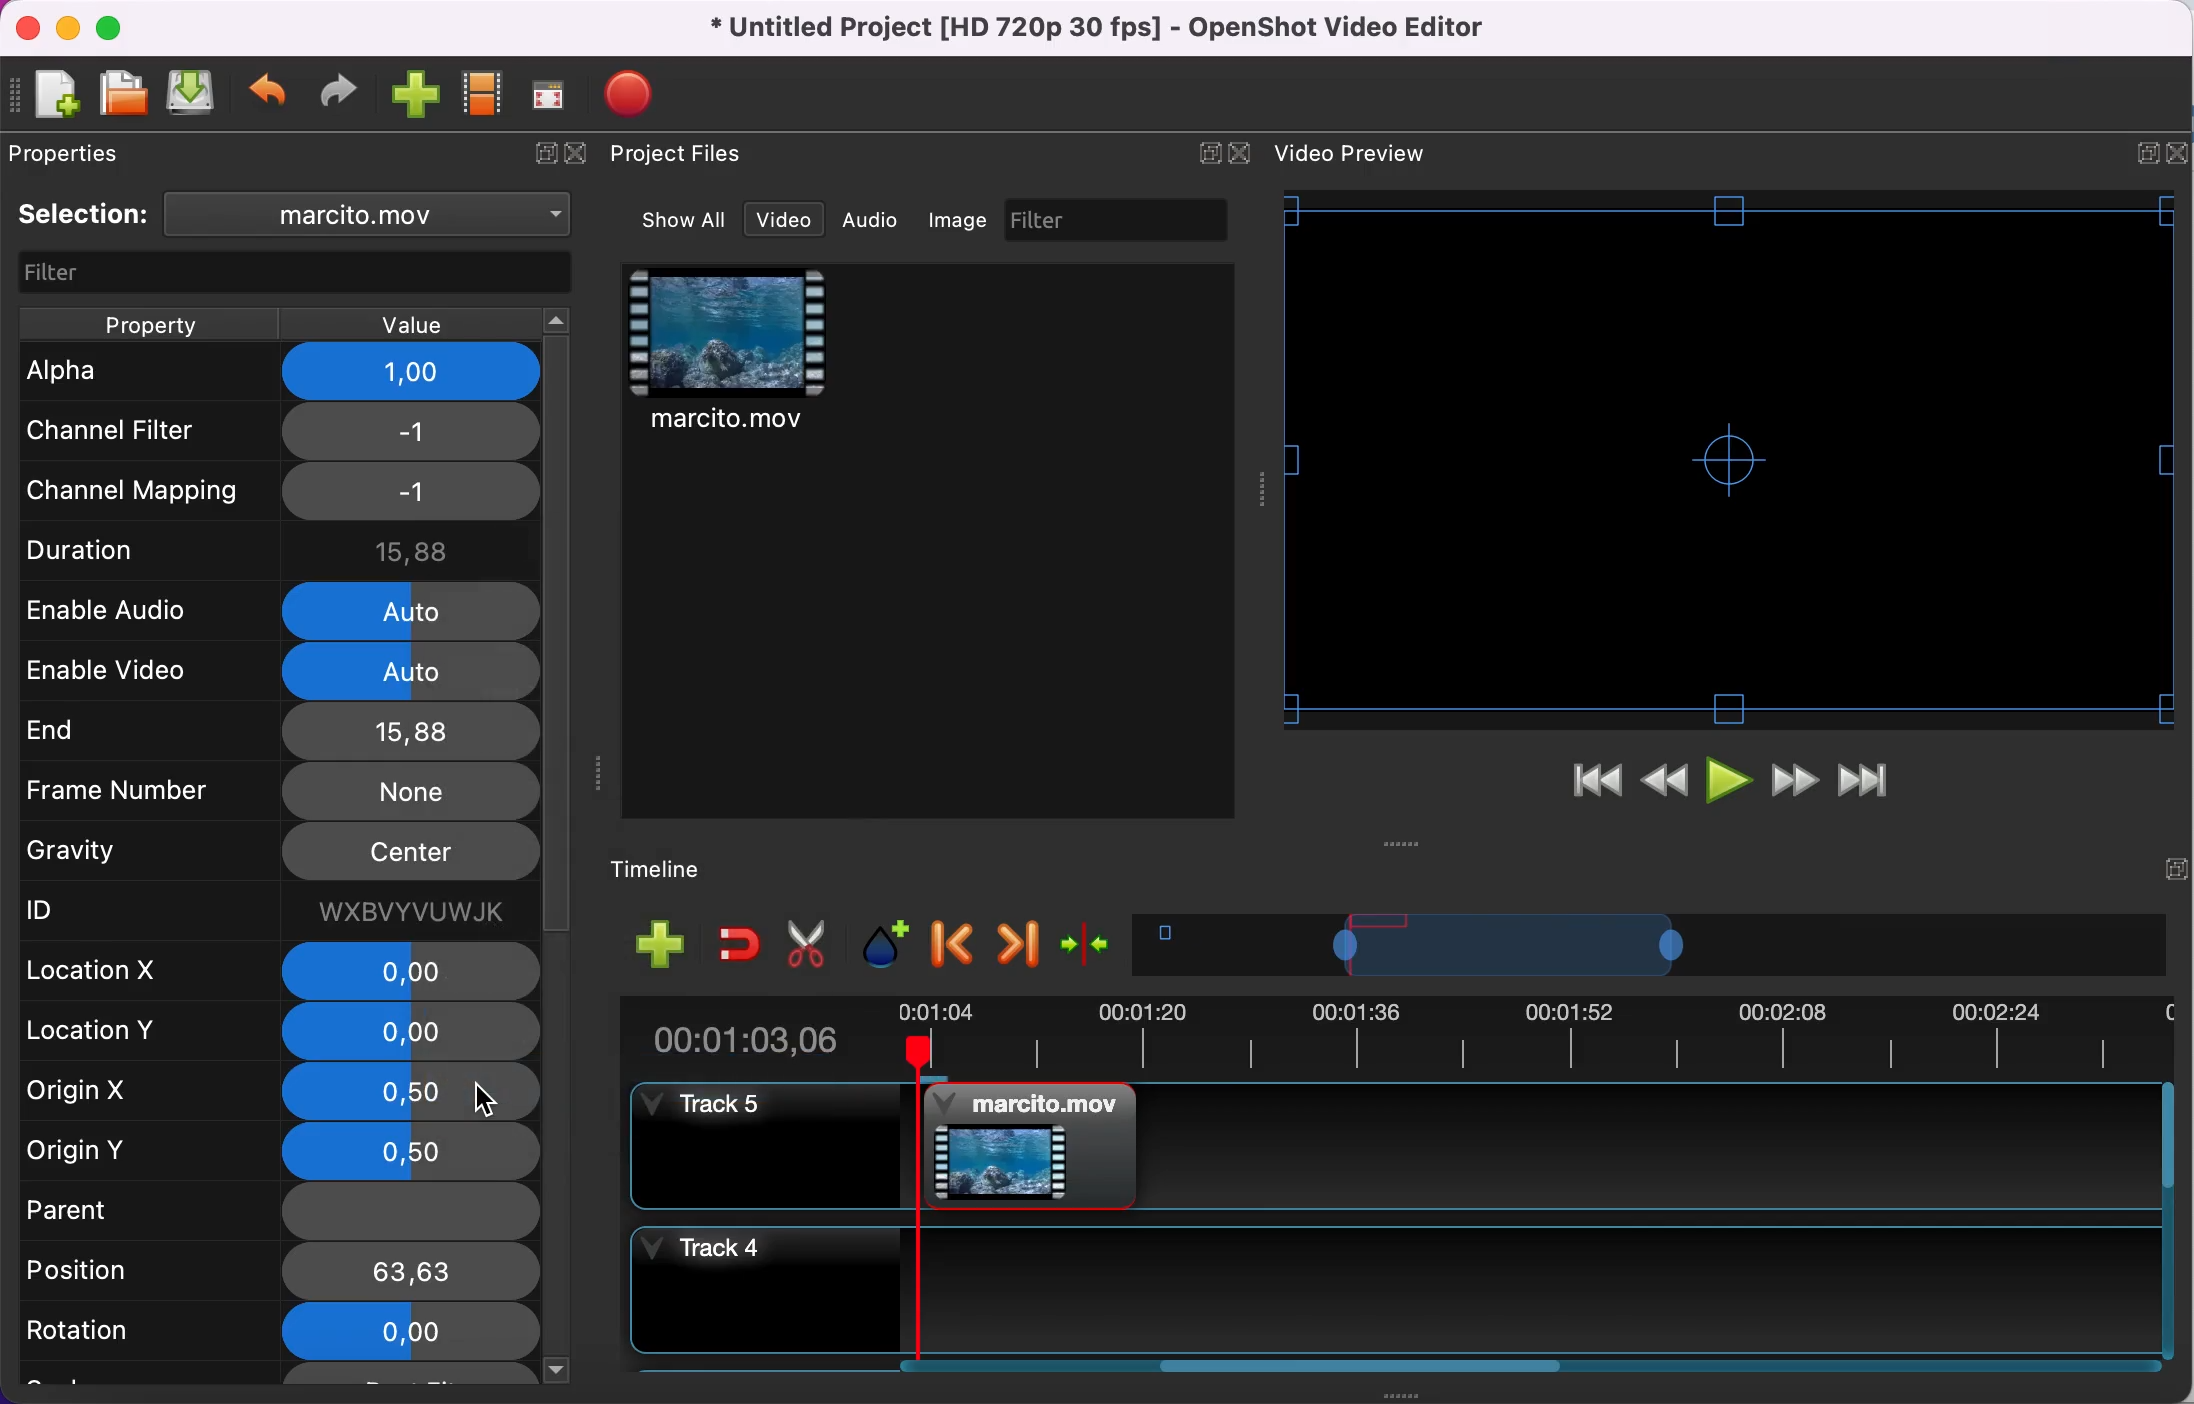 This screenshot has width=2194, height=1404. I want to click on gravity center, so click(282, 853).